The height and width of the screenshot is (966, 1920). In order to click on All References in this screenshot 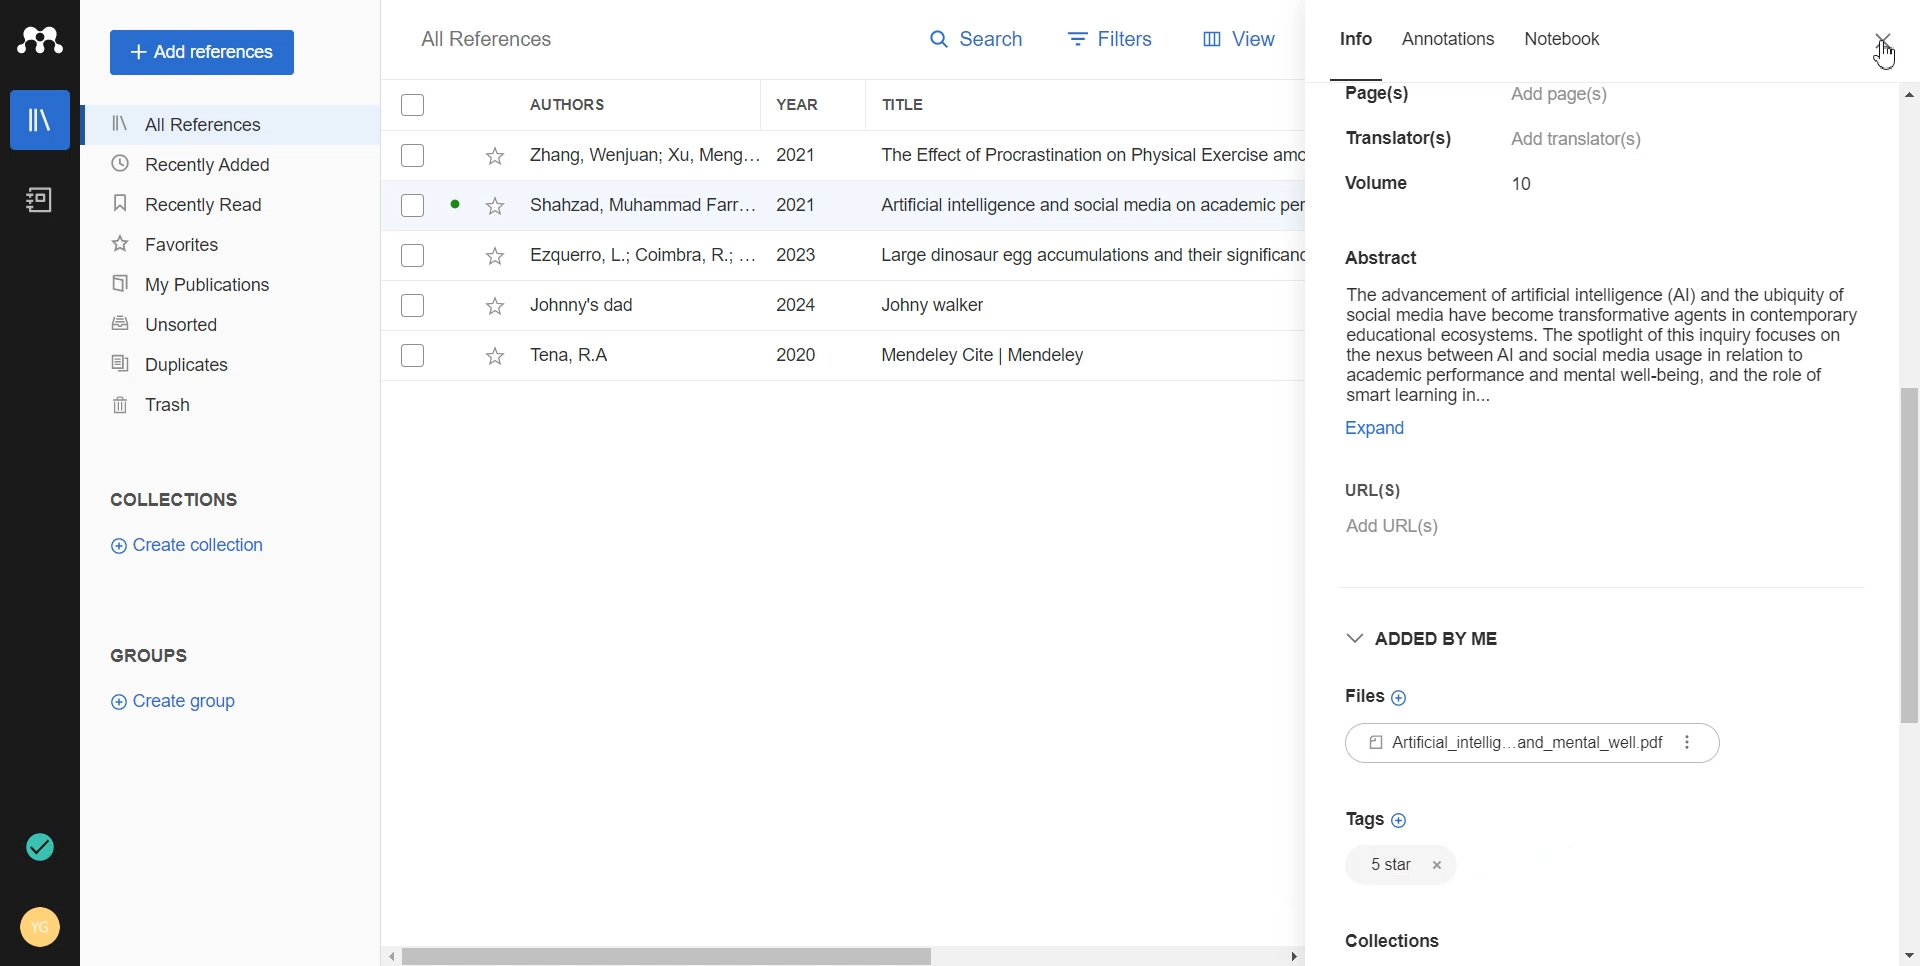, I will do `click(226, 126)`.